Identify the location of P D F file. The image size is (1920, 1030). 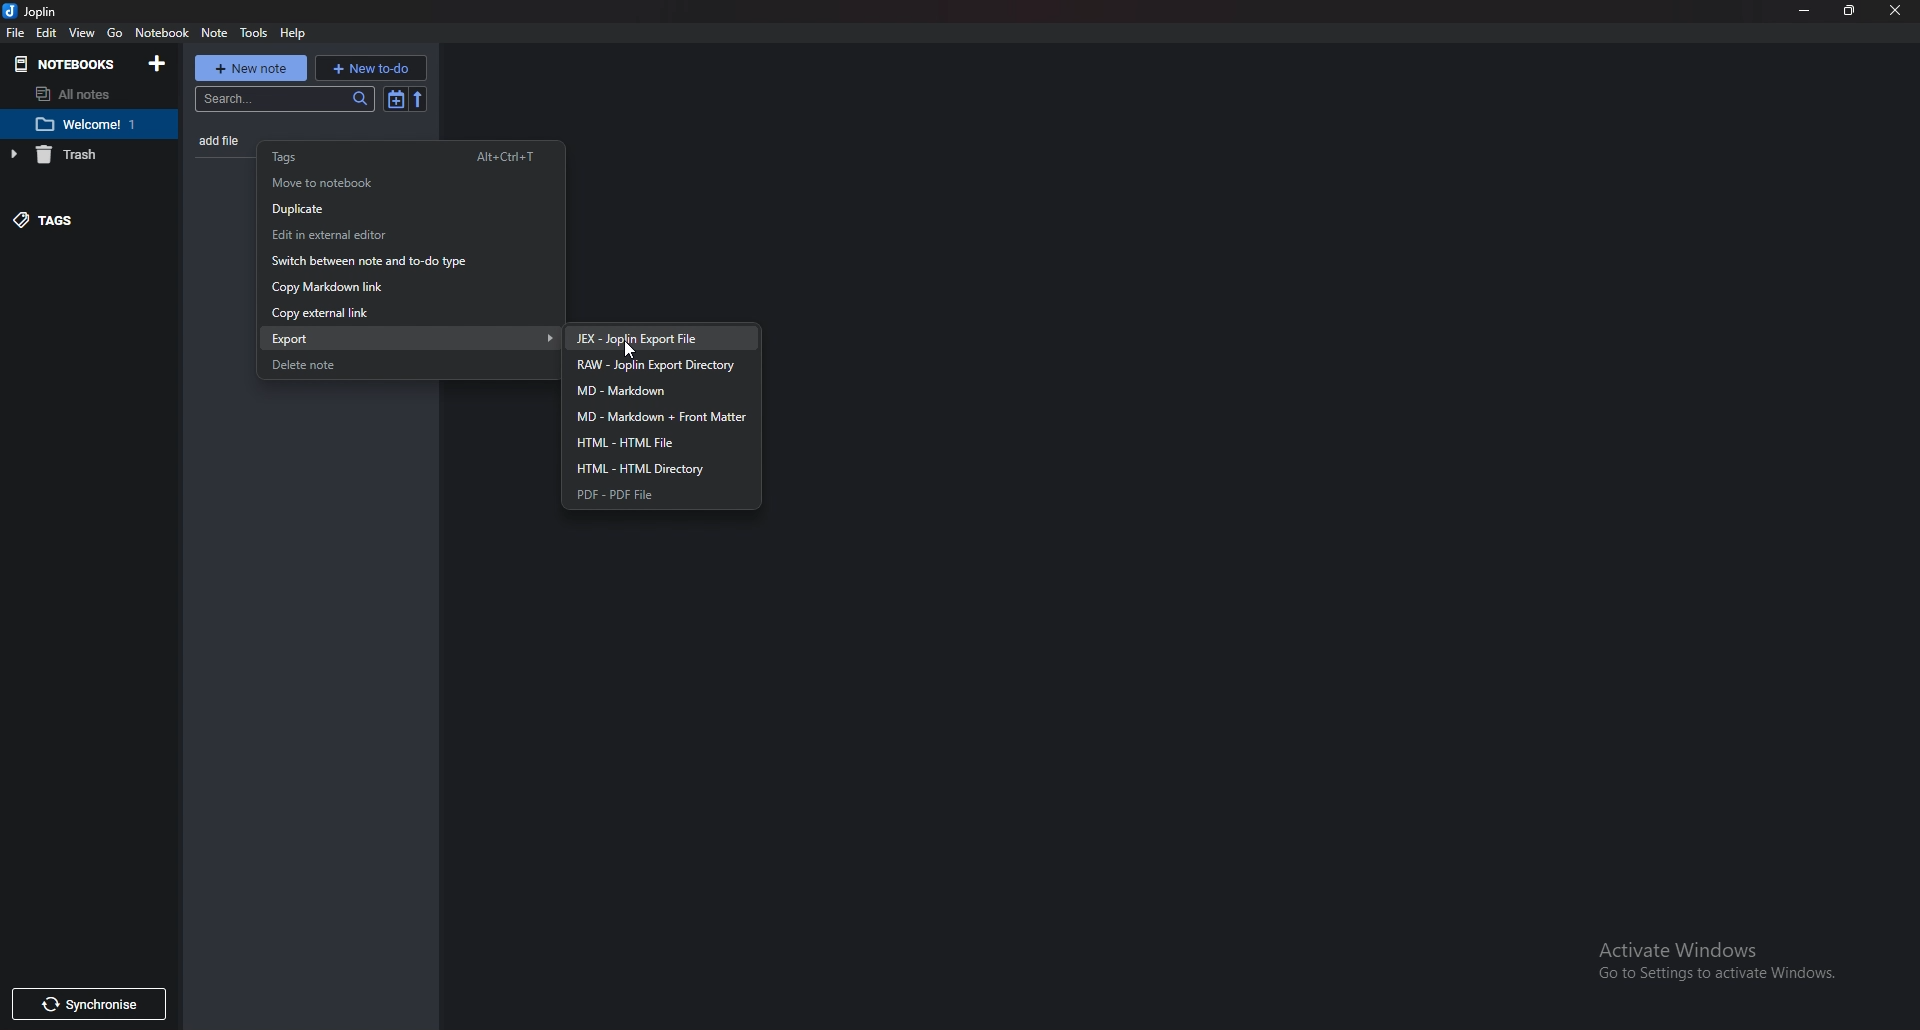
(654, 495).